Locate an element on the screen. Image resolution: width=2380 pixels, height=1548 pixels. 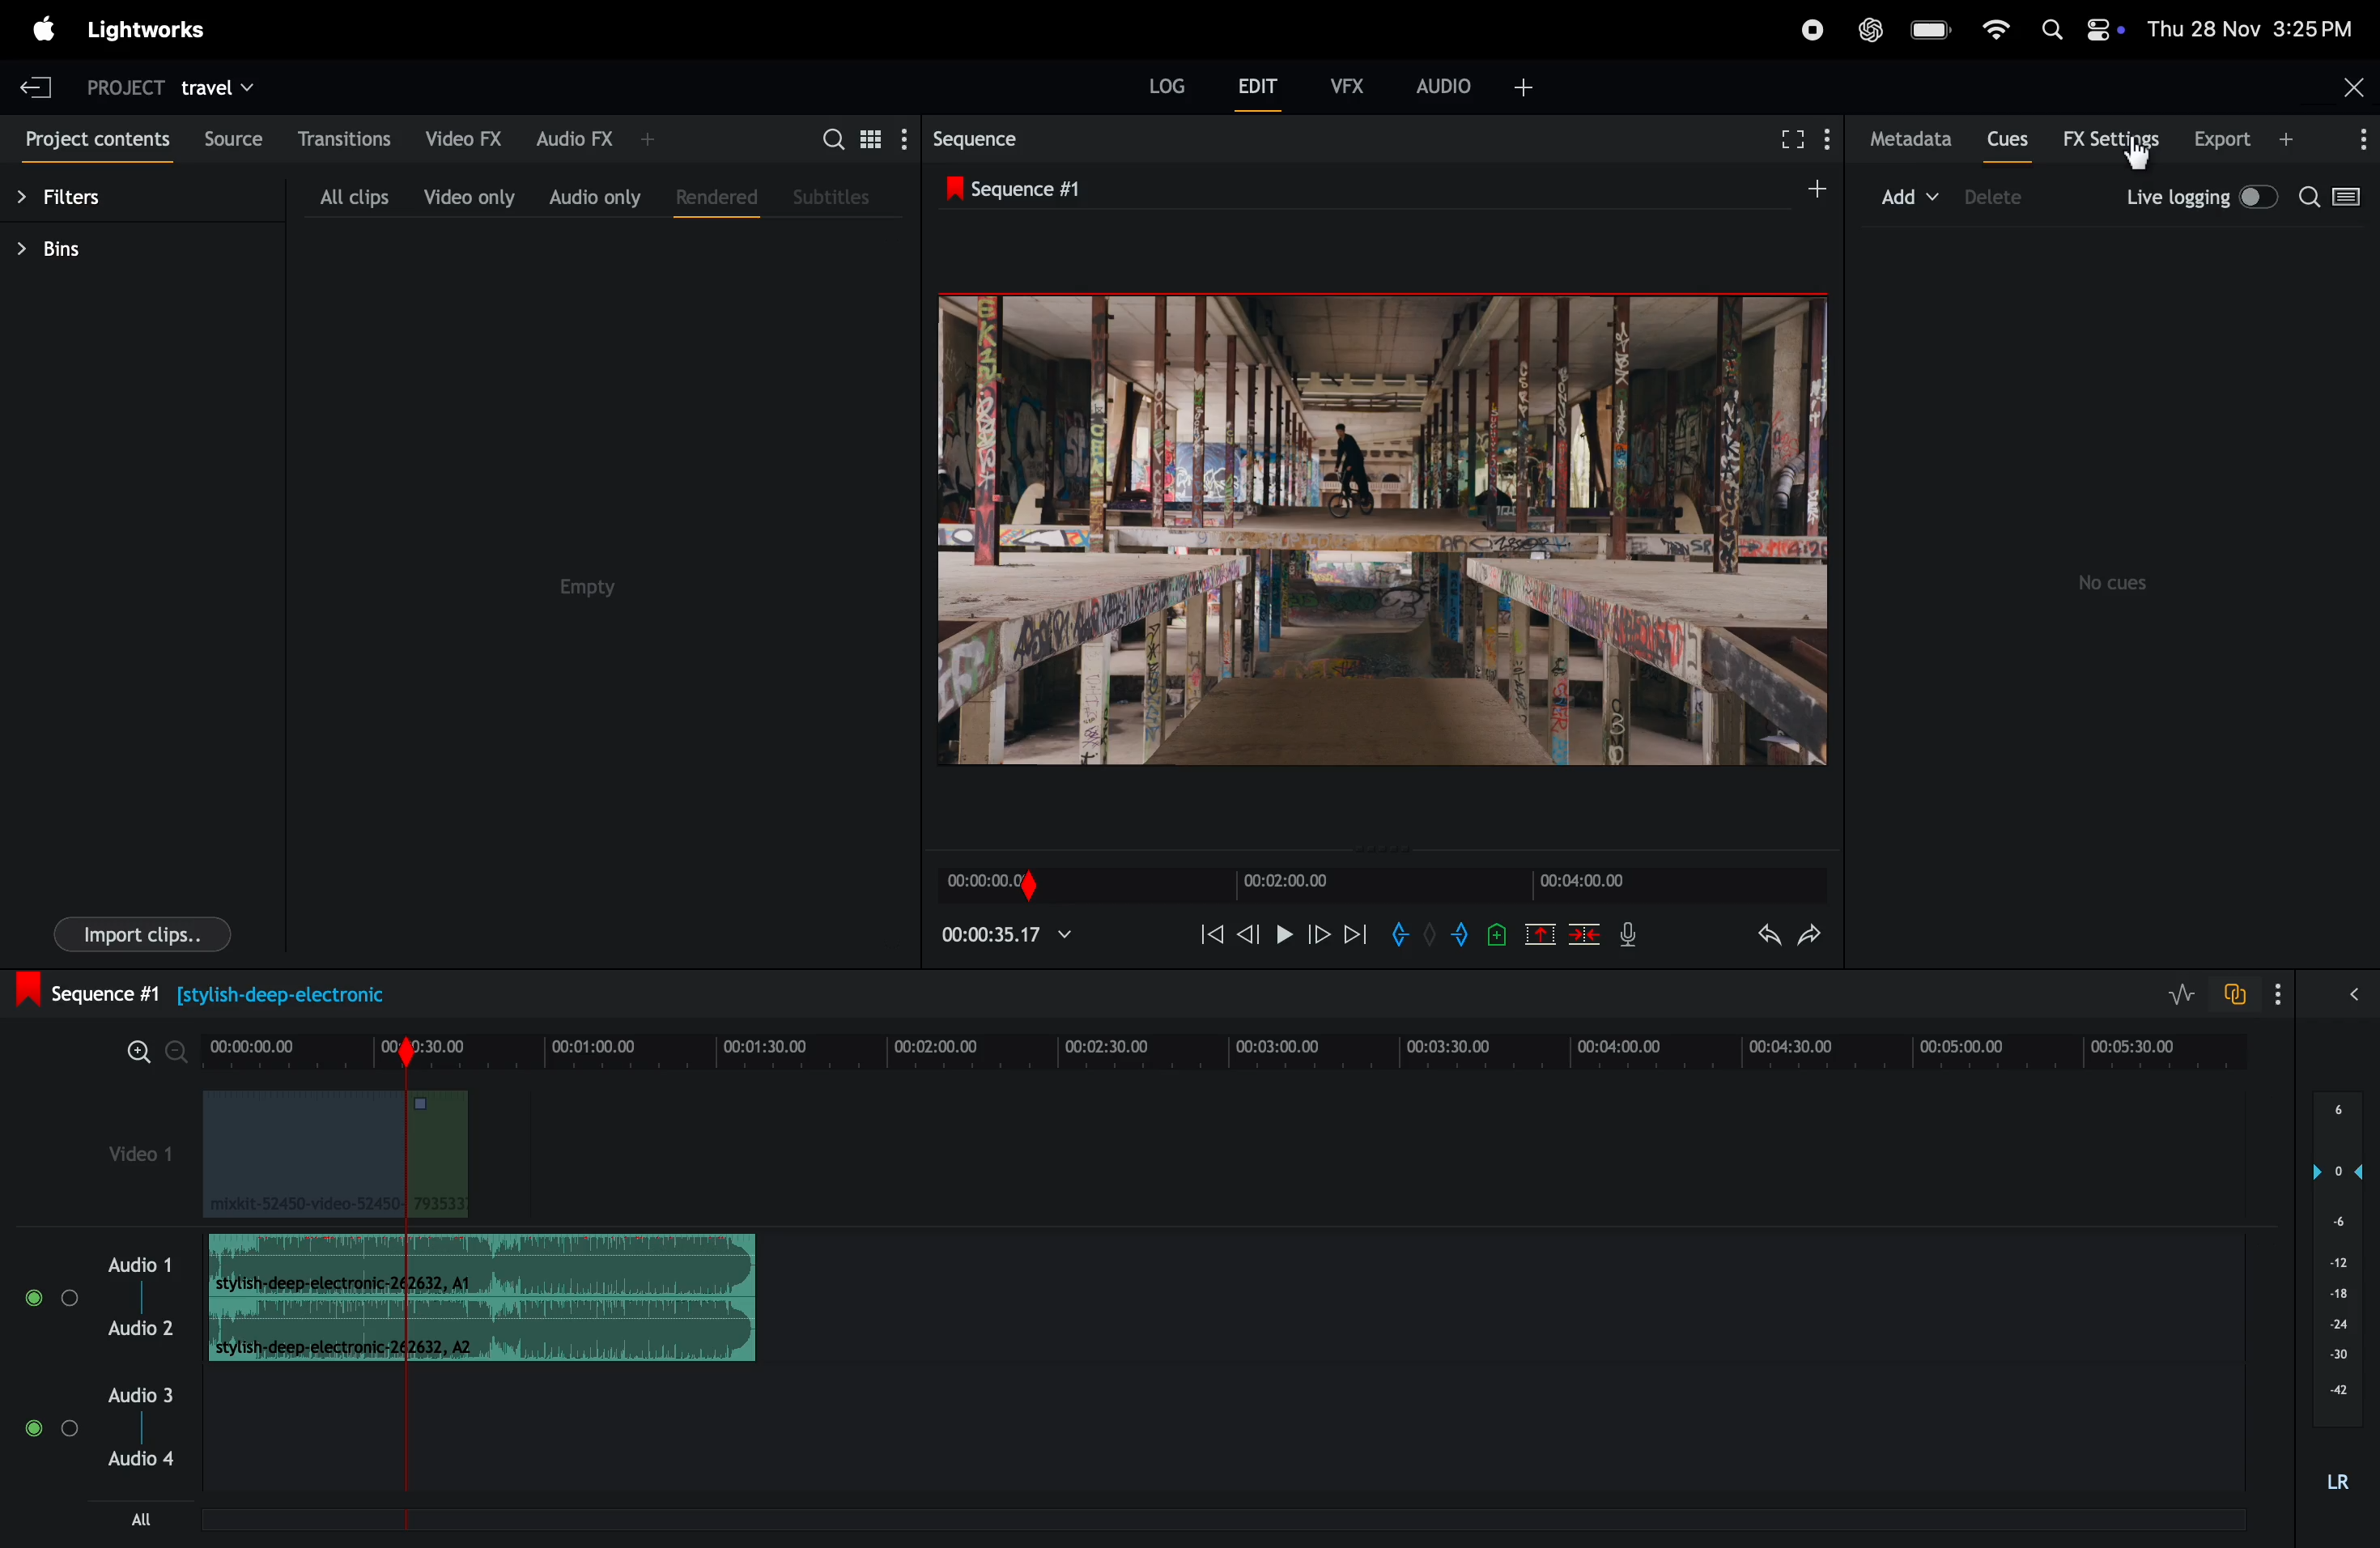
battery is located at coordinates (1928, 29).